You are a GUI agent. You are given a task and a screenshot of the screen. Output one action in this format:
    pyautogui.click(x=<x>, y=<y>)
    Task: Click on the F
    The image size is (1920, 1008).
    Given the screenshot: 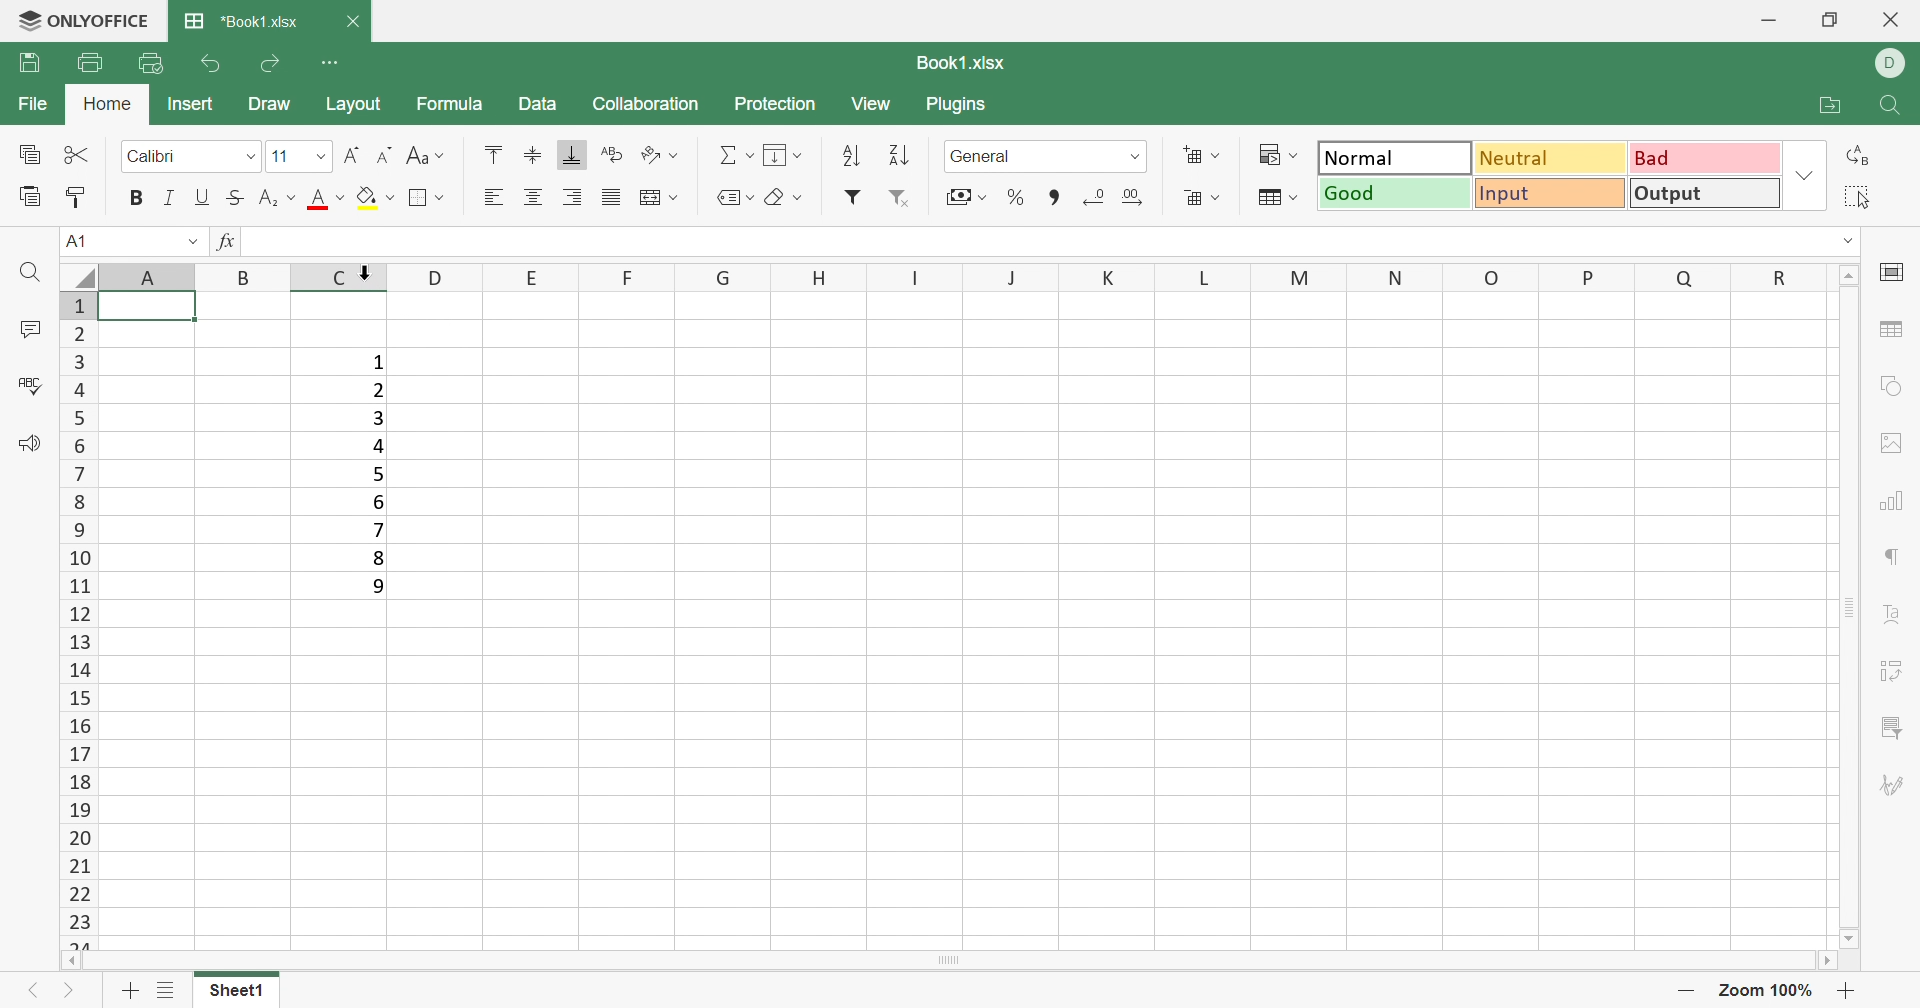 What is the action you would take?
    pyautogui.click(x=617, y=276)
    